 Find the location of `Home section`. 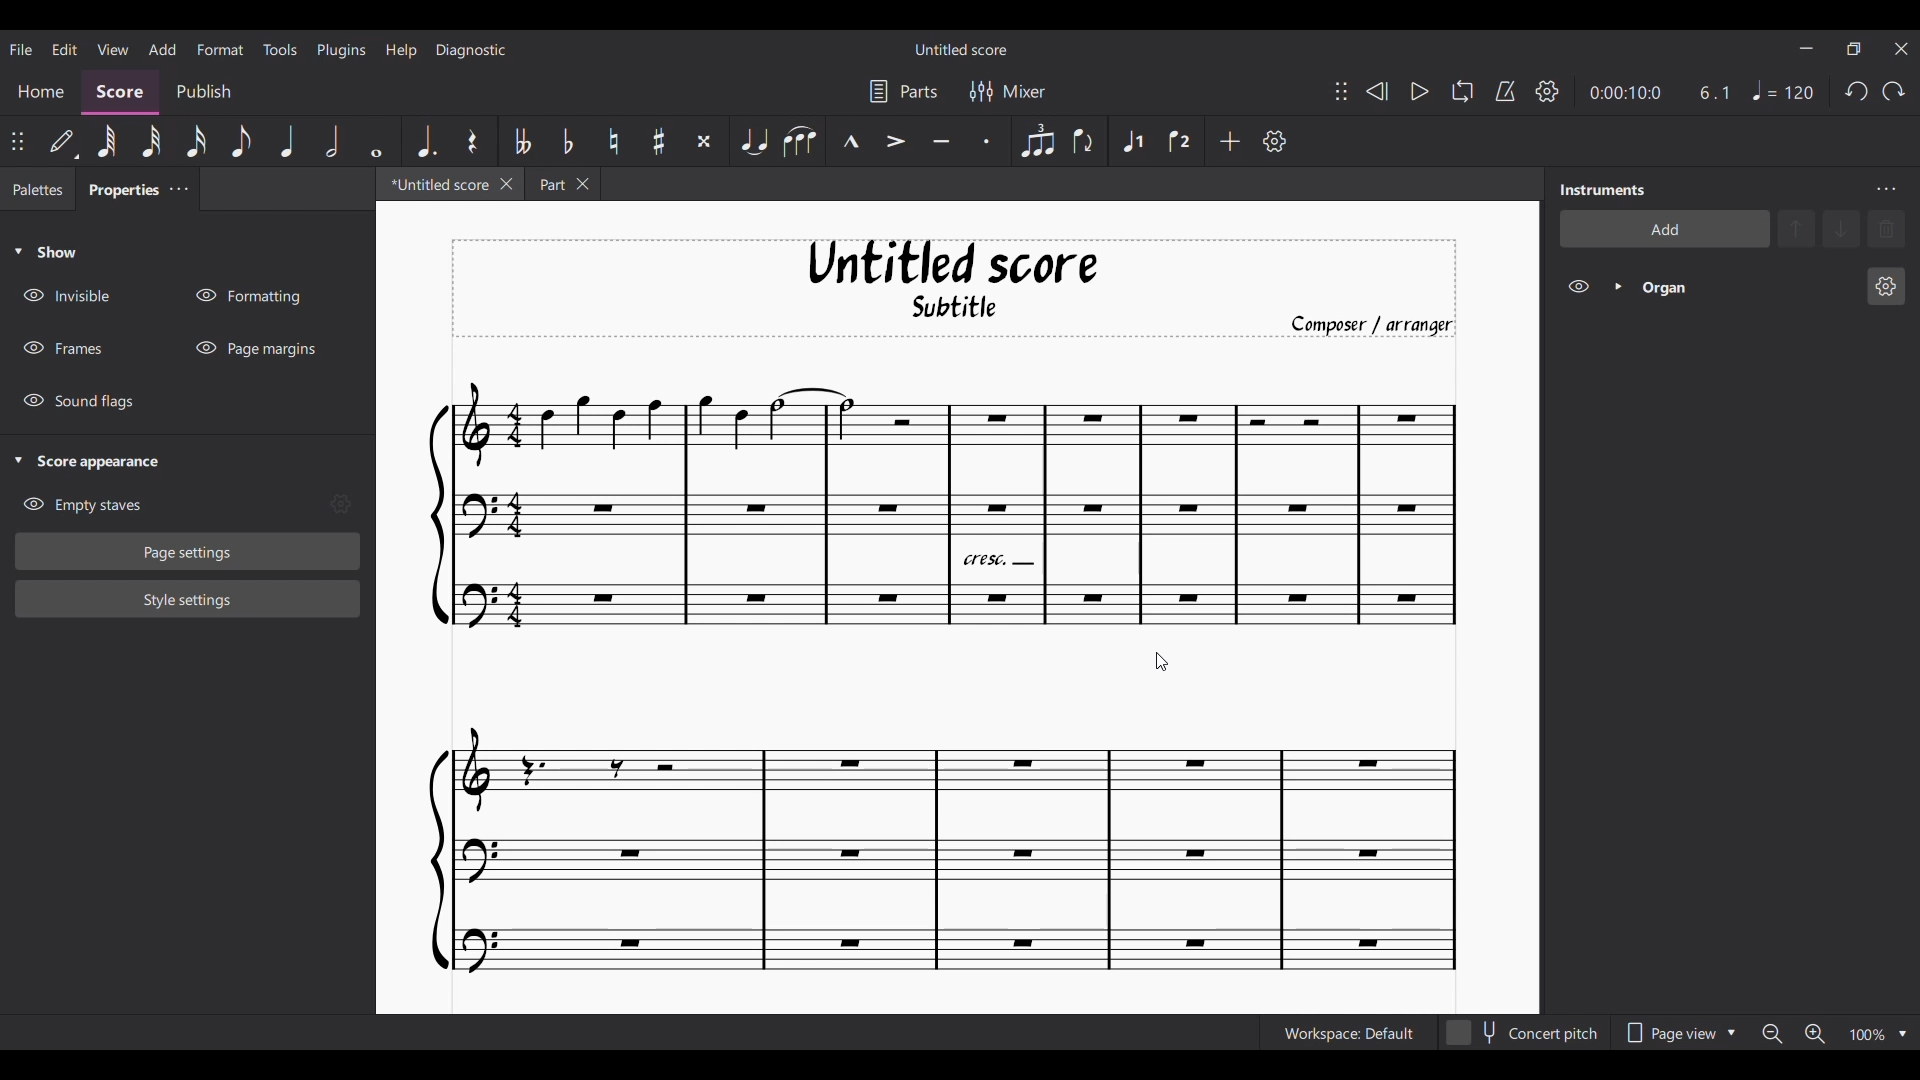

Home section is located at coordinates (40, 93).